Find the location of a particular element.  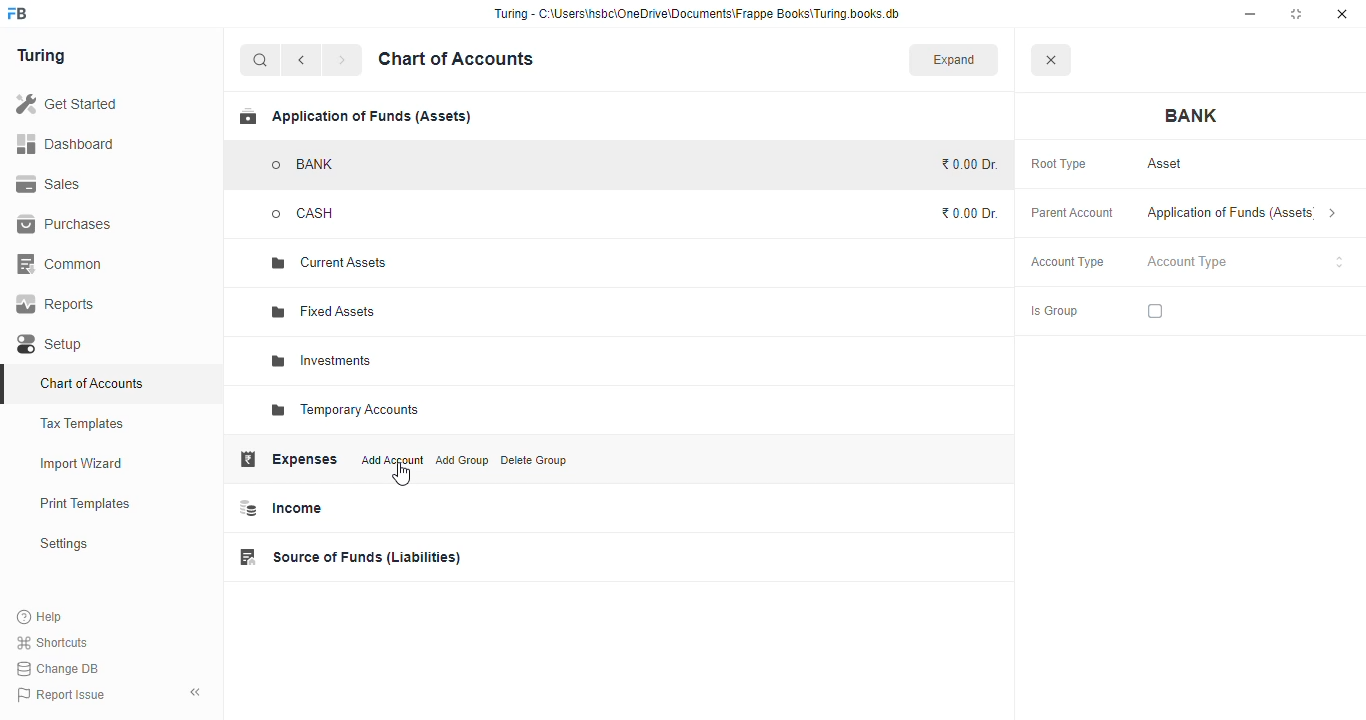

close is located at coordinates (1342, 14).